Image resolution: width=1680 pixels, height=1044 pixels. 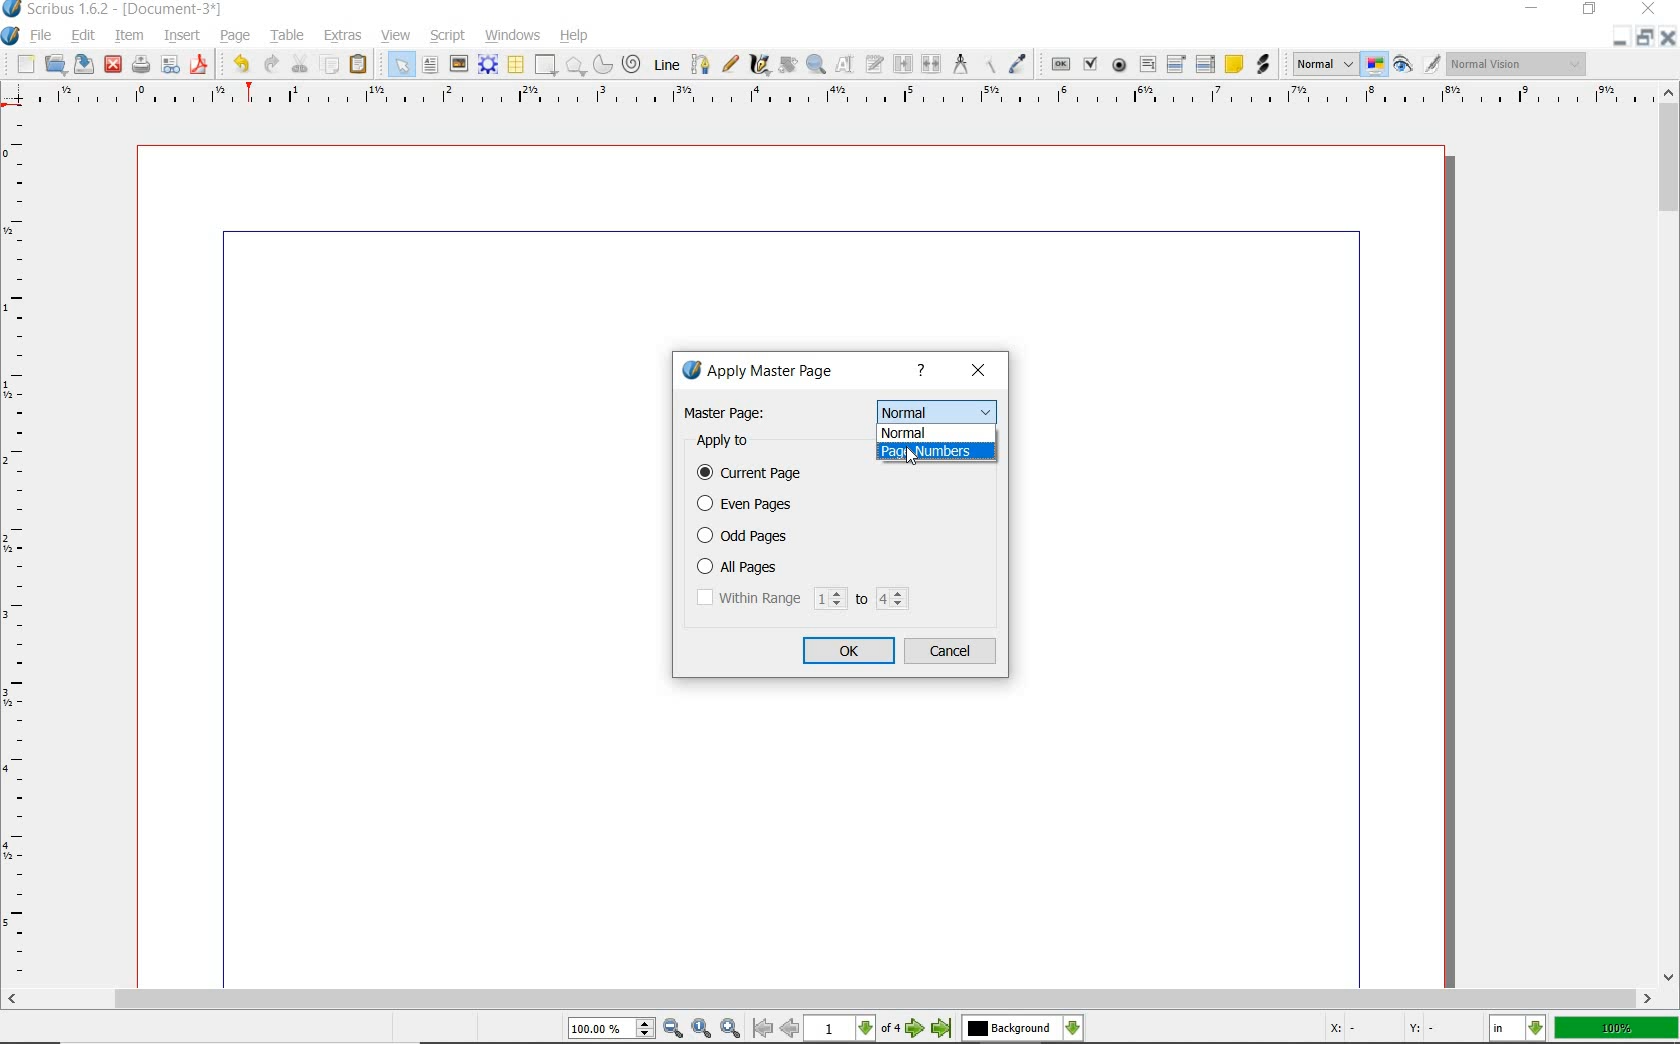 I want to click on table, so click(x=515, y=64).